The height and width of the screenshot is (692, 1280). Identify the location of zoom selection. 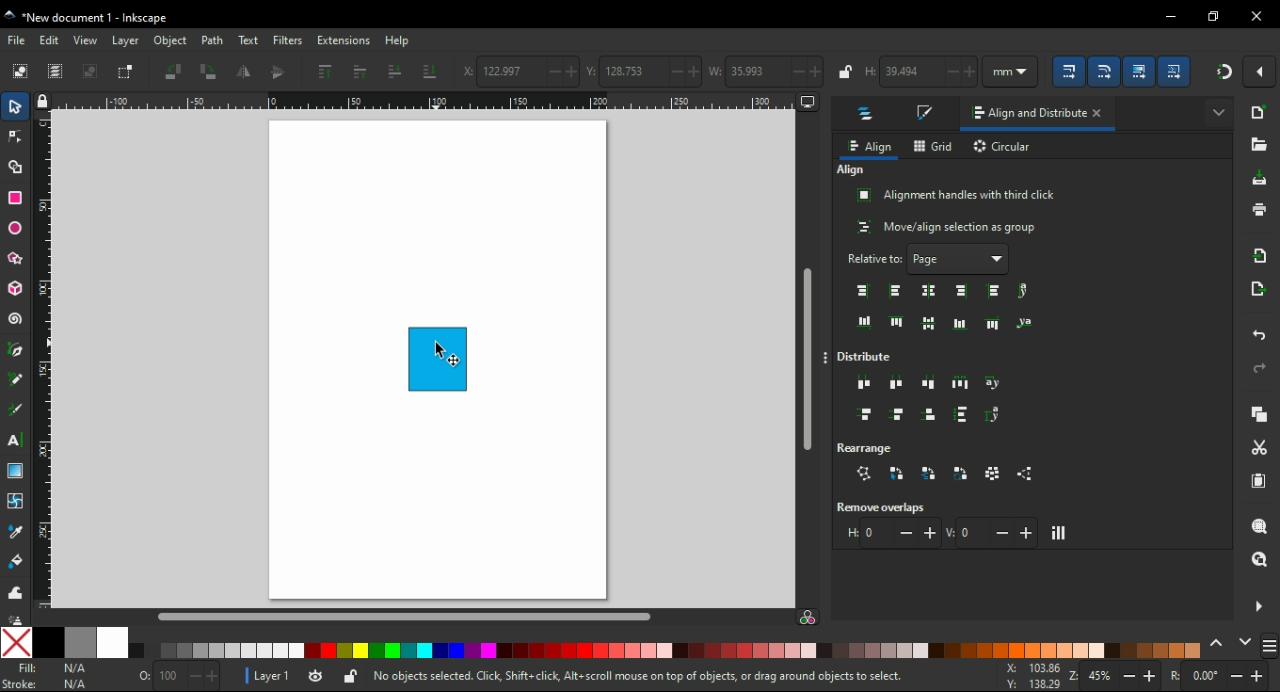
(1260, 528).